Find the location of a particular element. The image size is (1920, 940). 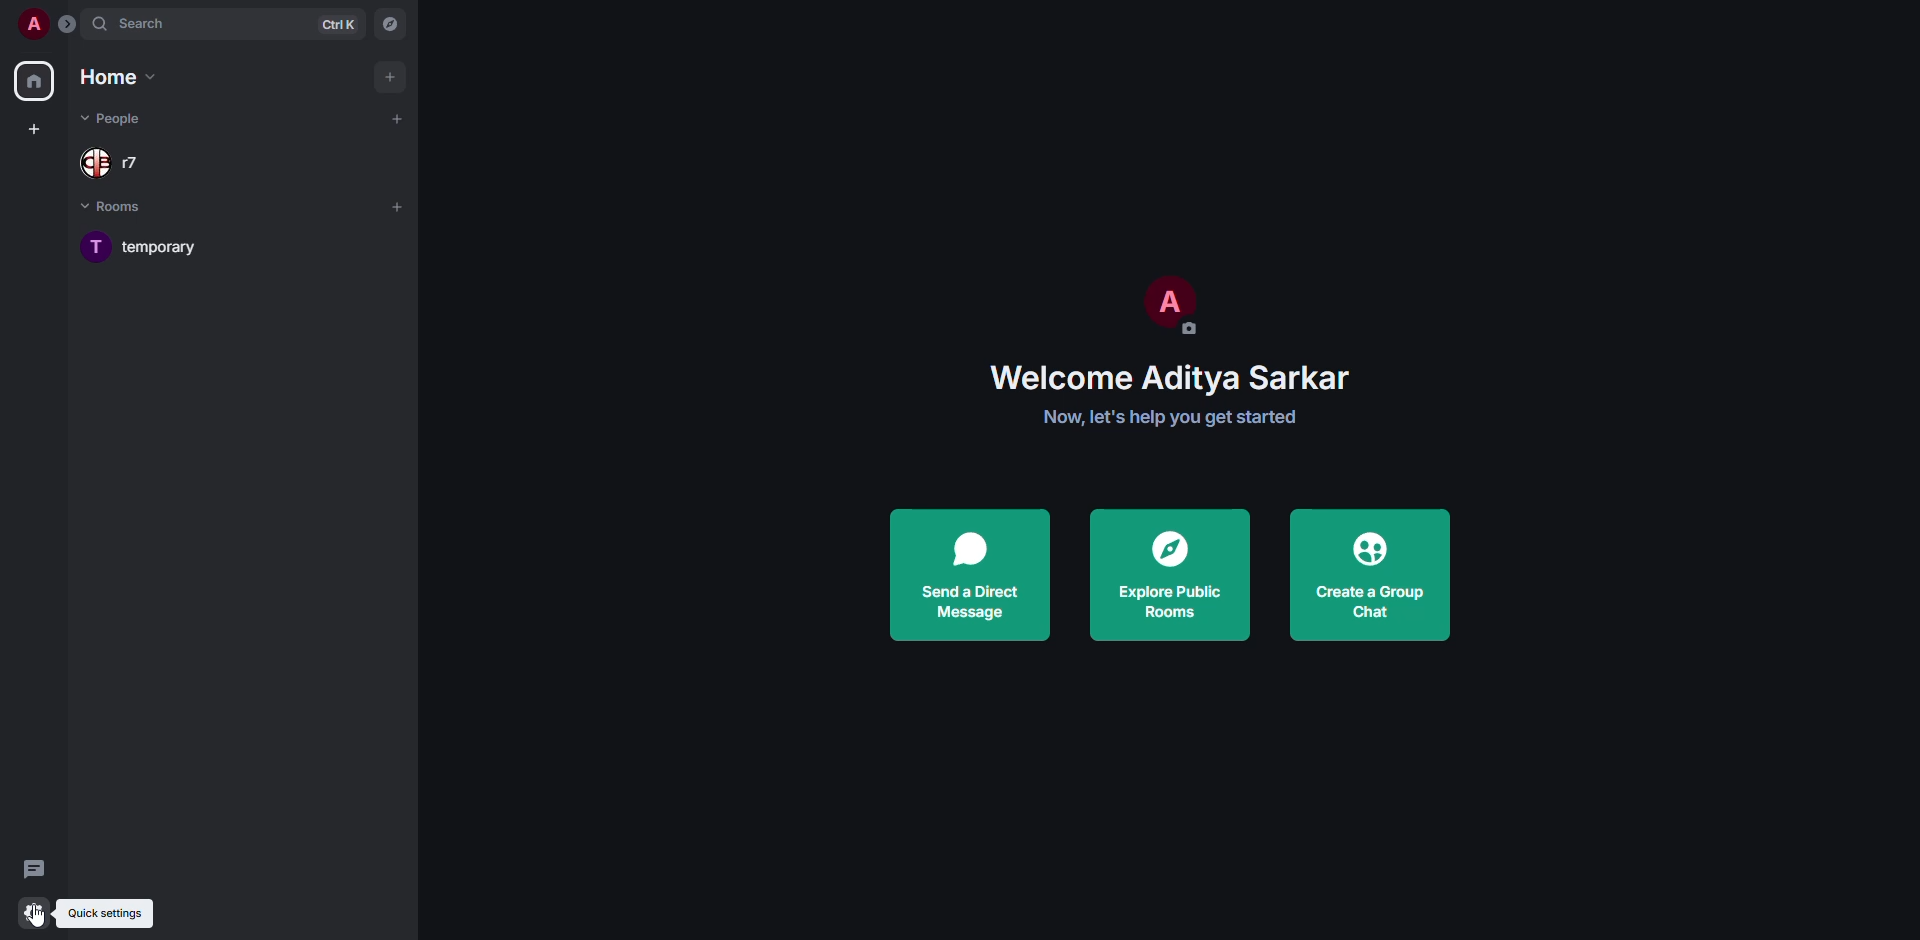

send a direct message is located at coordinates (969, 578).